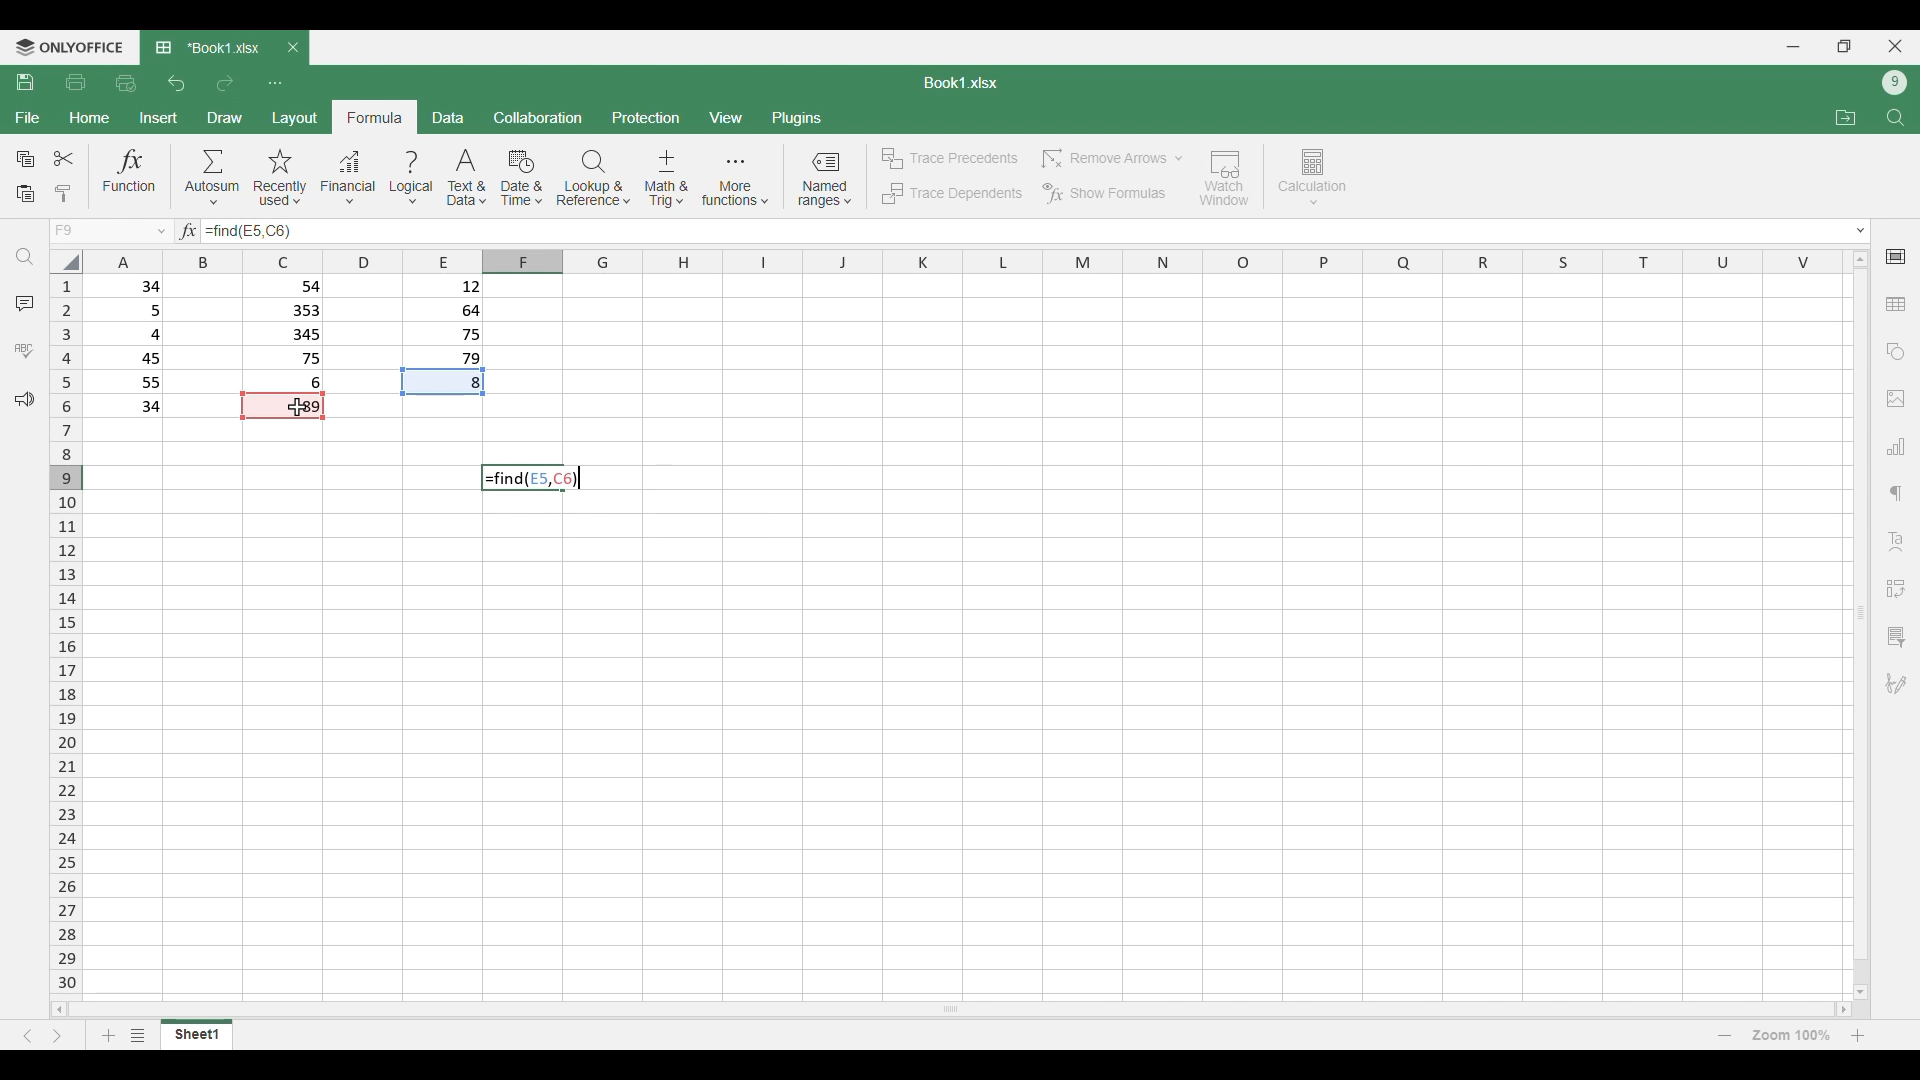 The width and height of the screenshot is (1920, 1080). I want to click on Named ranges, so click(824, 179).